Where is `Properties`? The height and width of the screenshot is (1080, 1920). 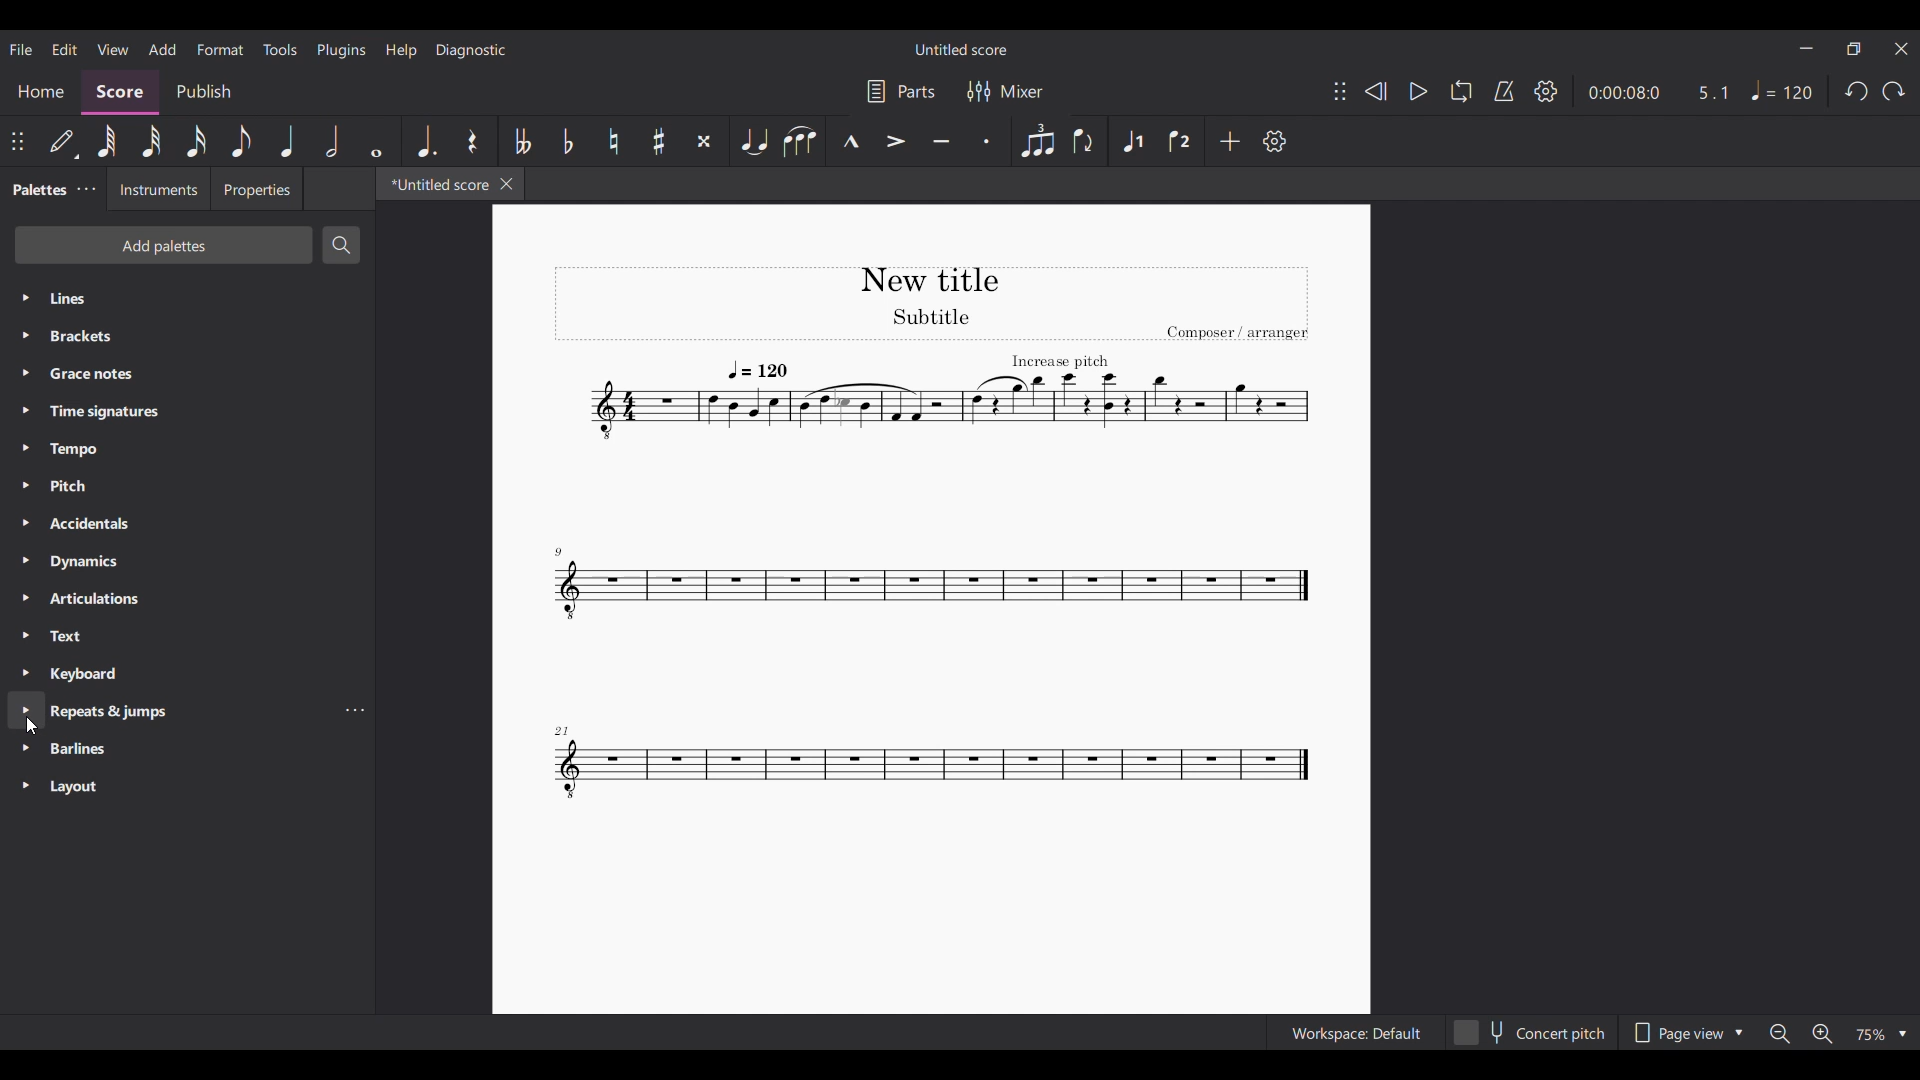 Properties is located at coordinates (256, 189).